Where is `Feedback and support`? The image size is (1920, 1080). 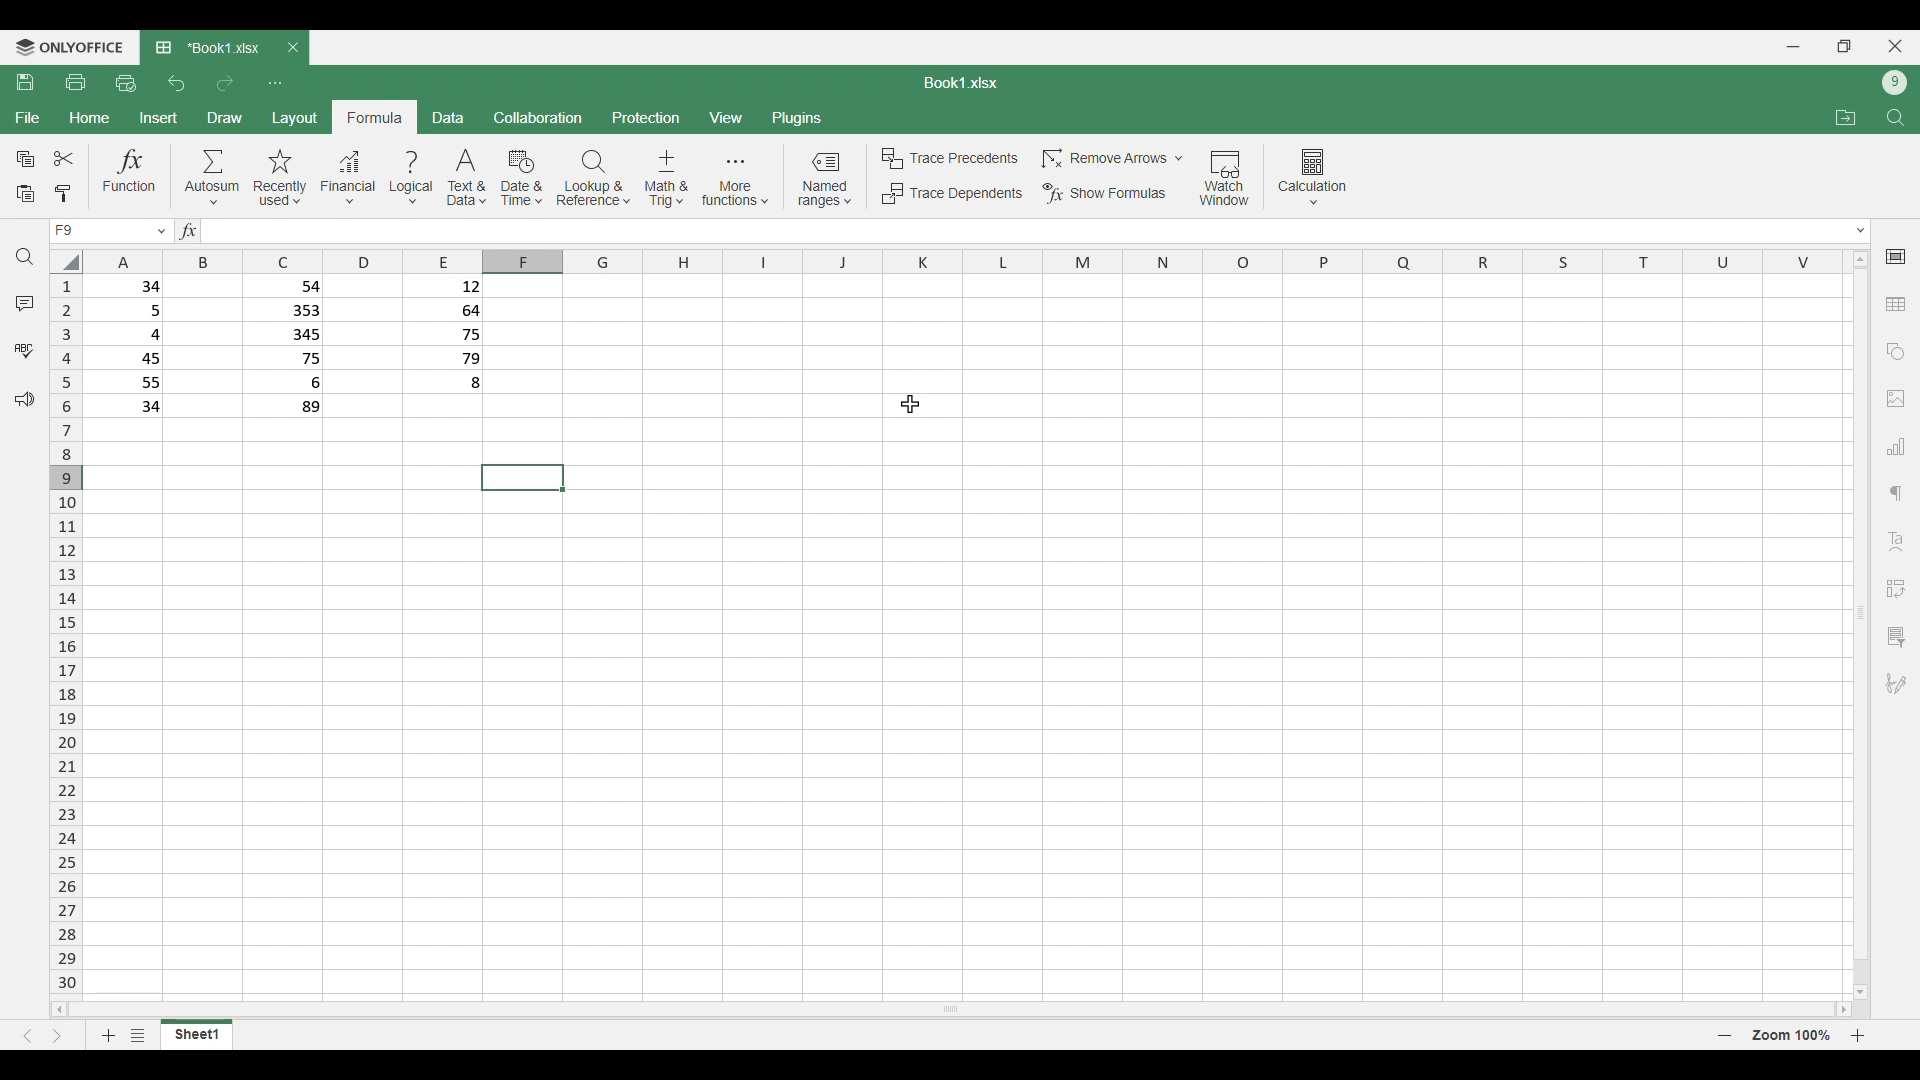
Feedback and support is located at coordinates (24, 400).